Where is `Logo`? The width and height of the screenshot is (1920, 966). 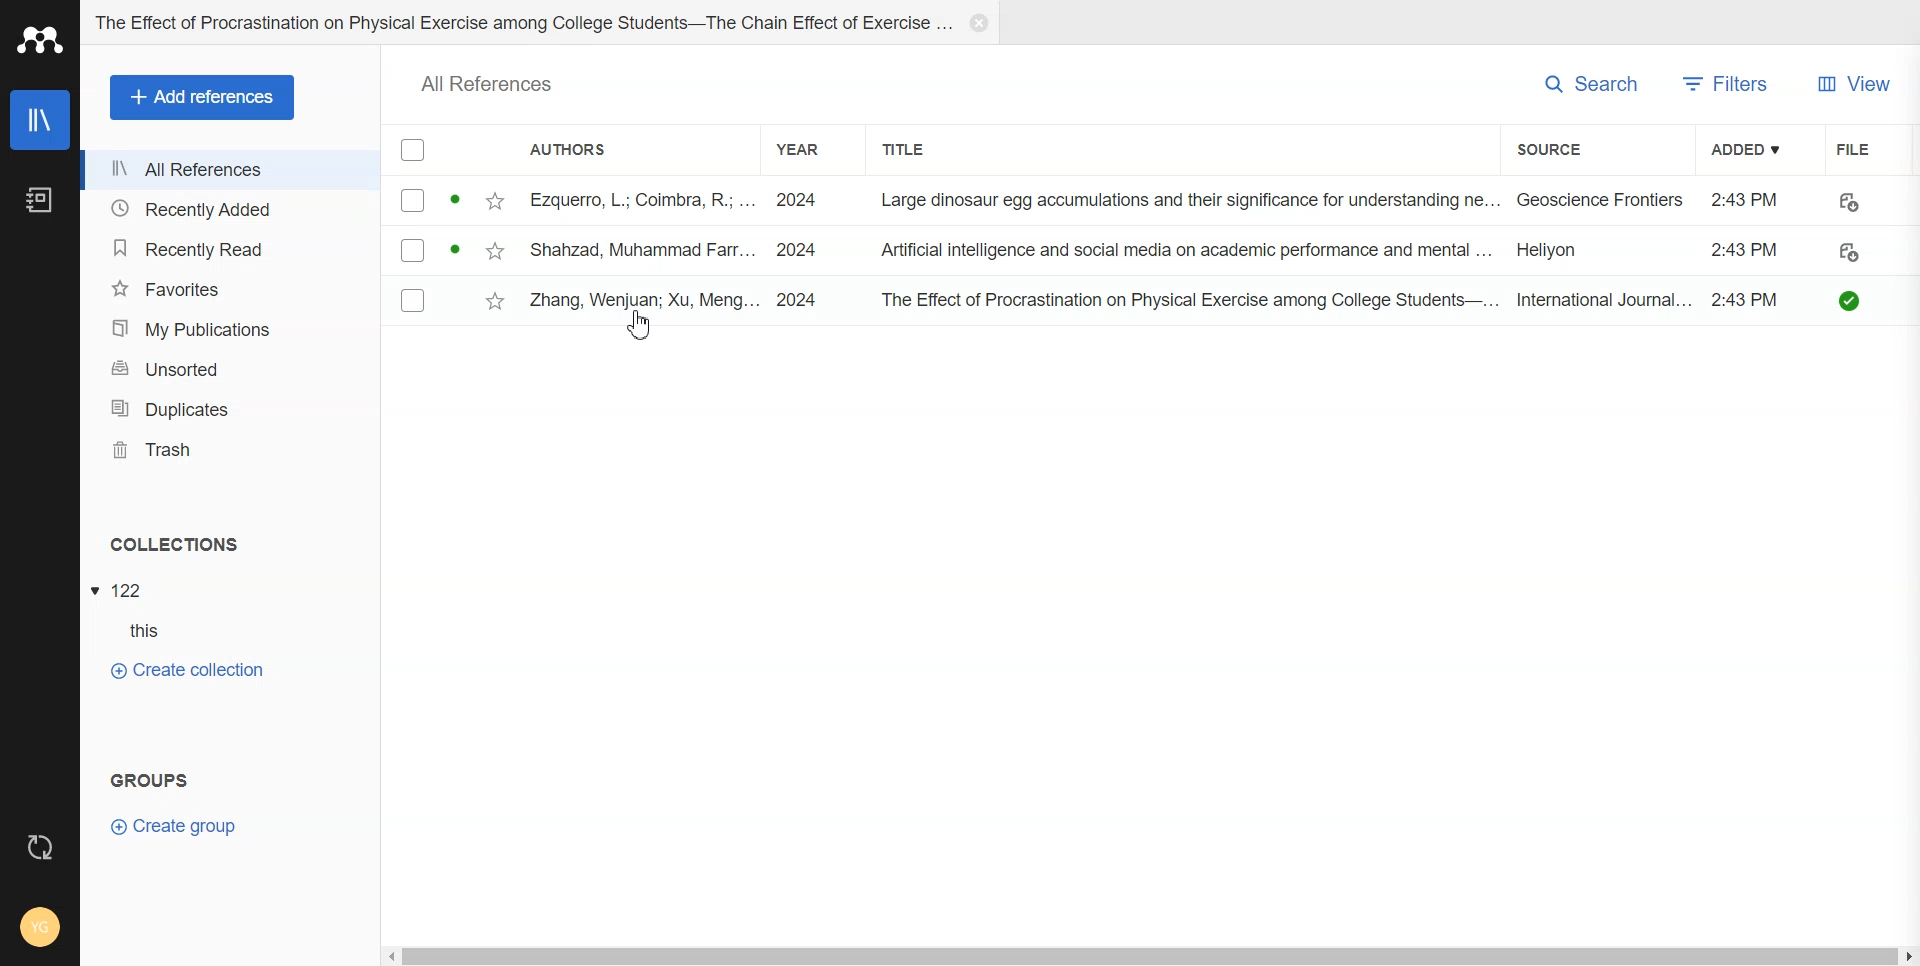 Logo is located at coordinates (40, 39).